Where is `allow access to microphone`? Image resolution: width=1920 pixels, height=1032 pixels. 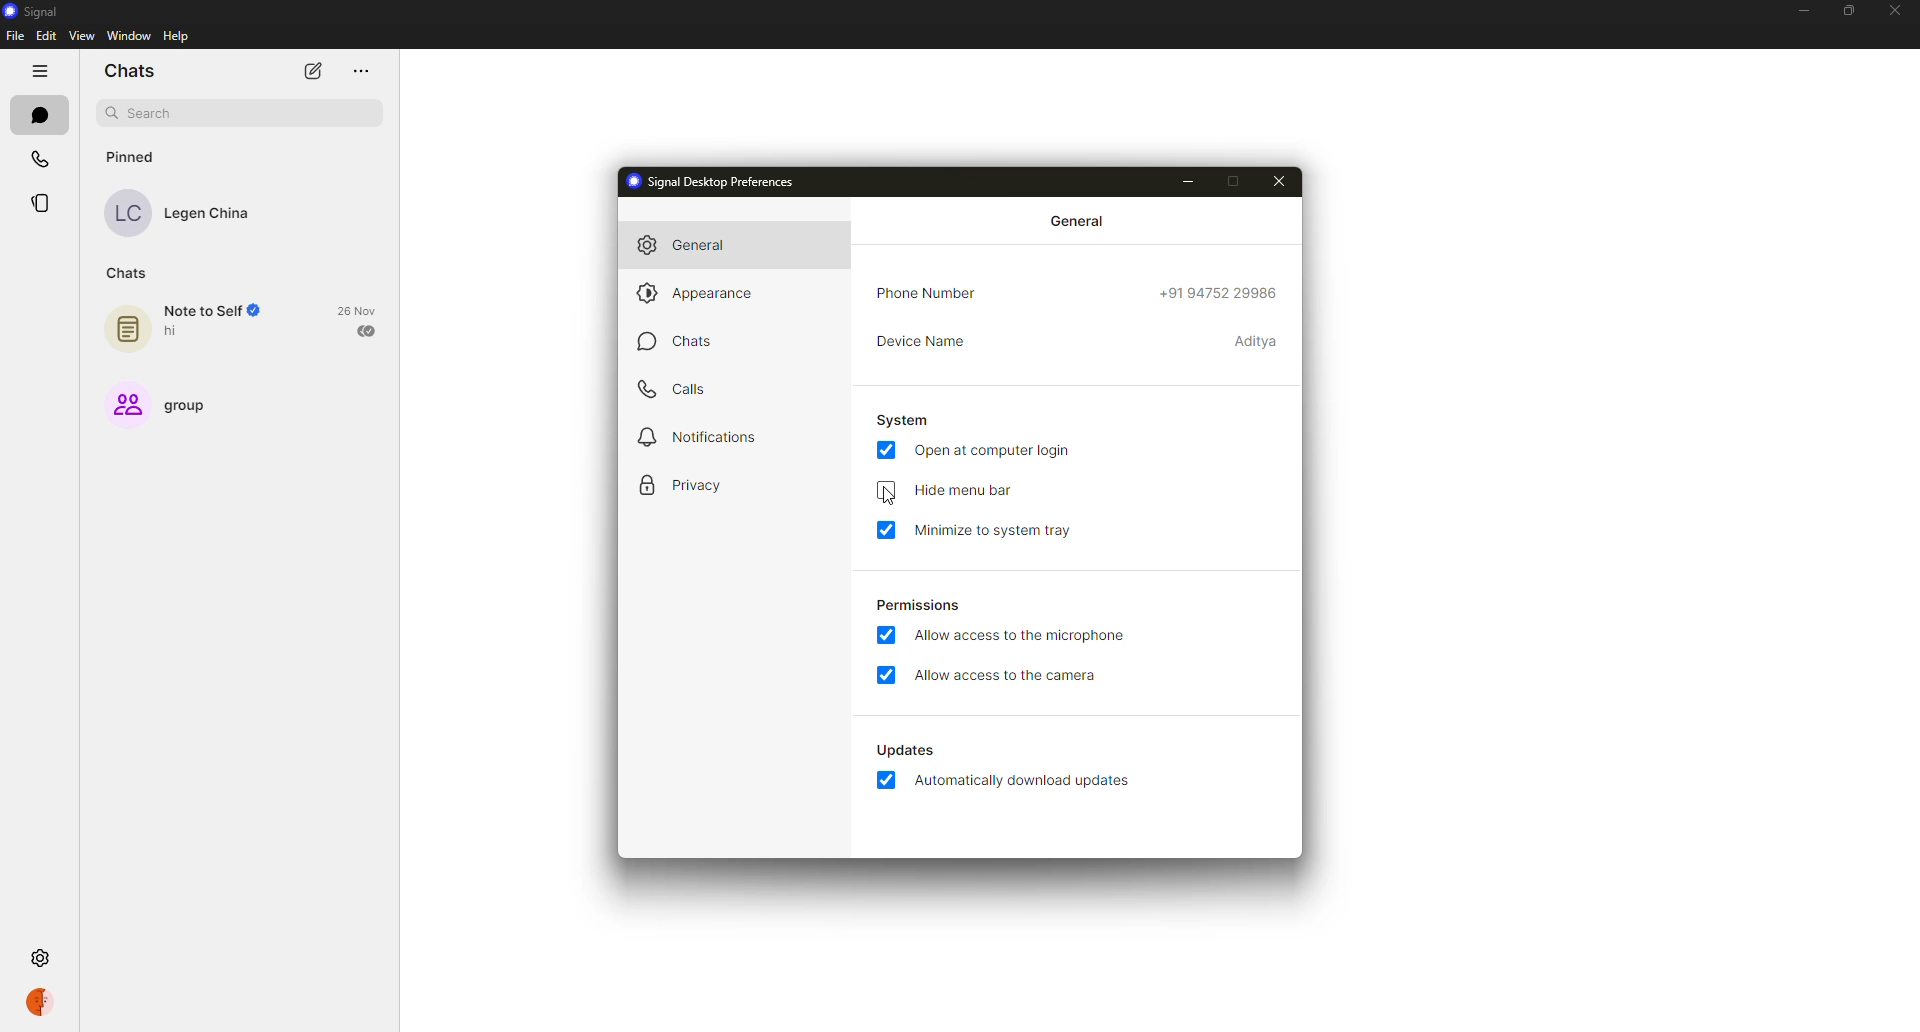 allow access to microphone is located at coordinates (1021, 635).